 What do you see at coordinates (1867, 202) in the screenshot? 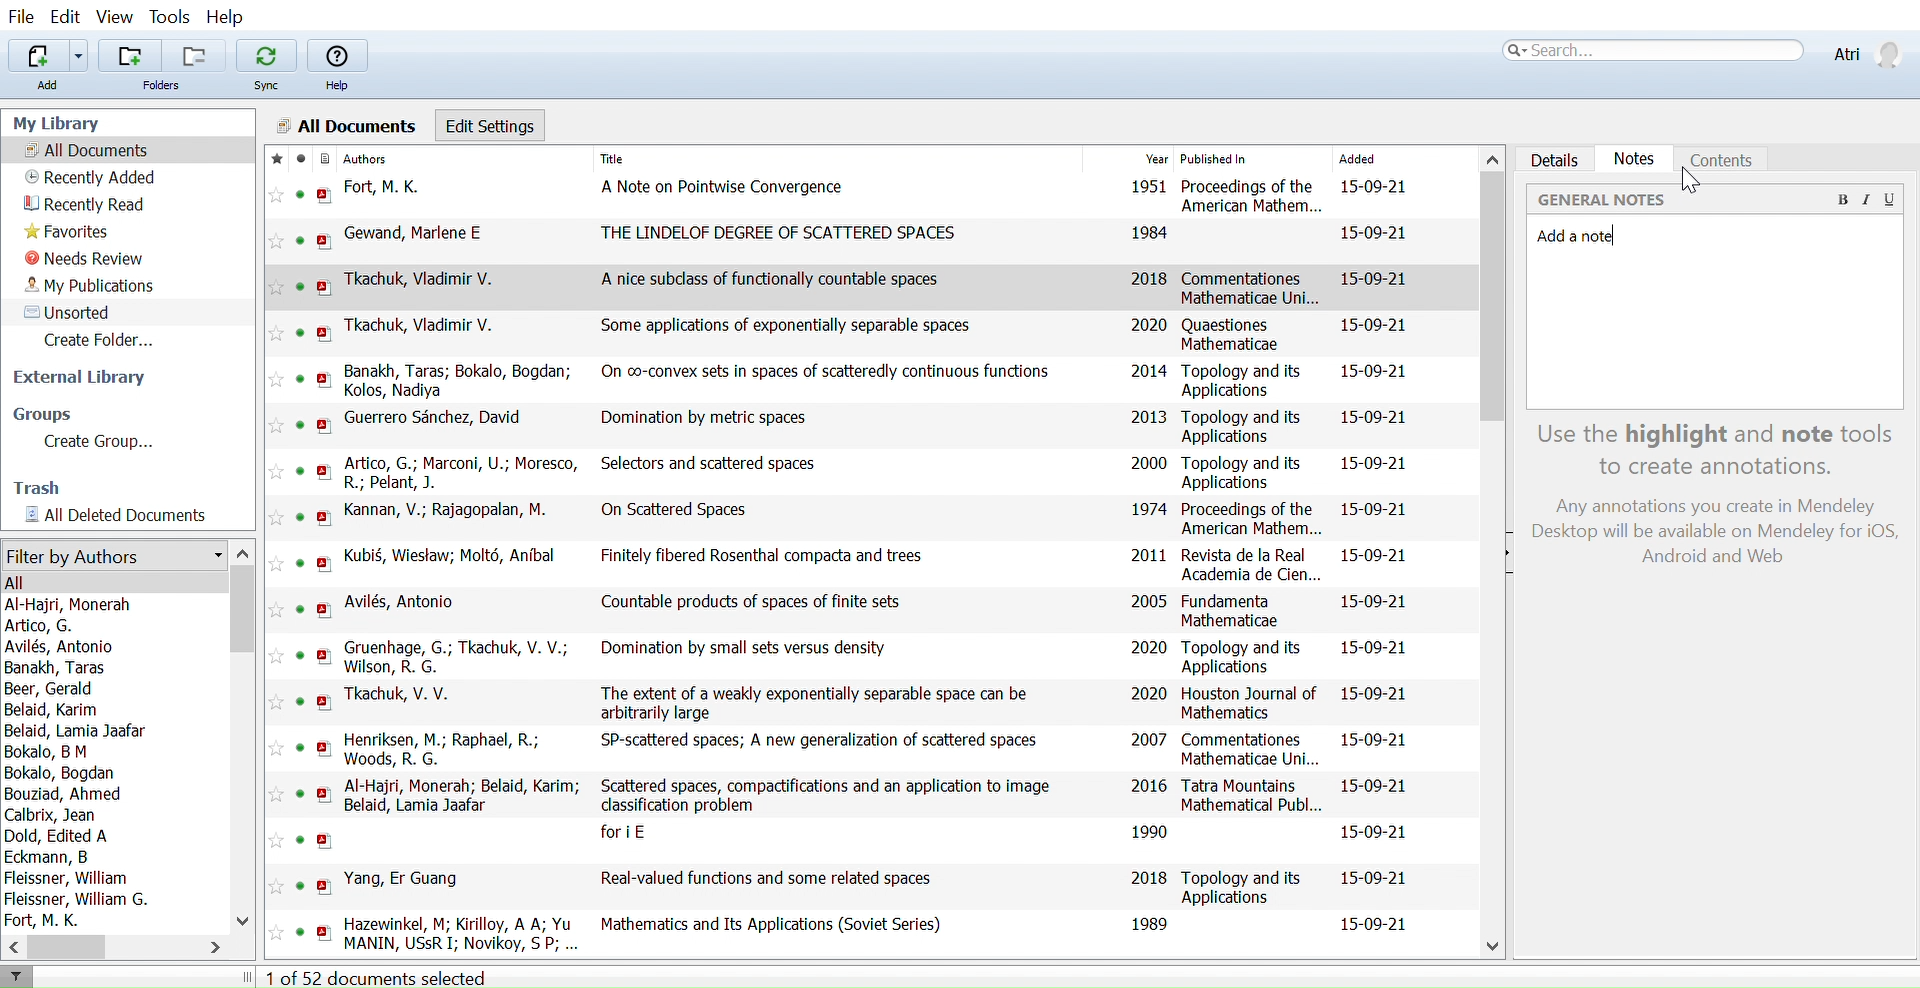
I see `Italic` at bounding box center [1867, 202].